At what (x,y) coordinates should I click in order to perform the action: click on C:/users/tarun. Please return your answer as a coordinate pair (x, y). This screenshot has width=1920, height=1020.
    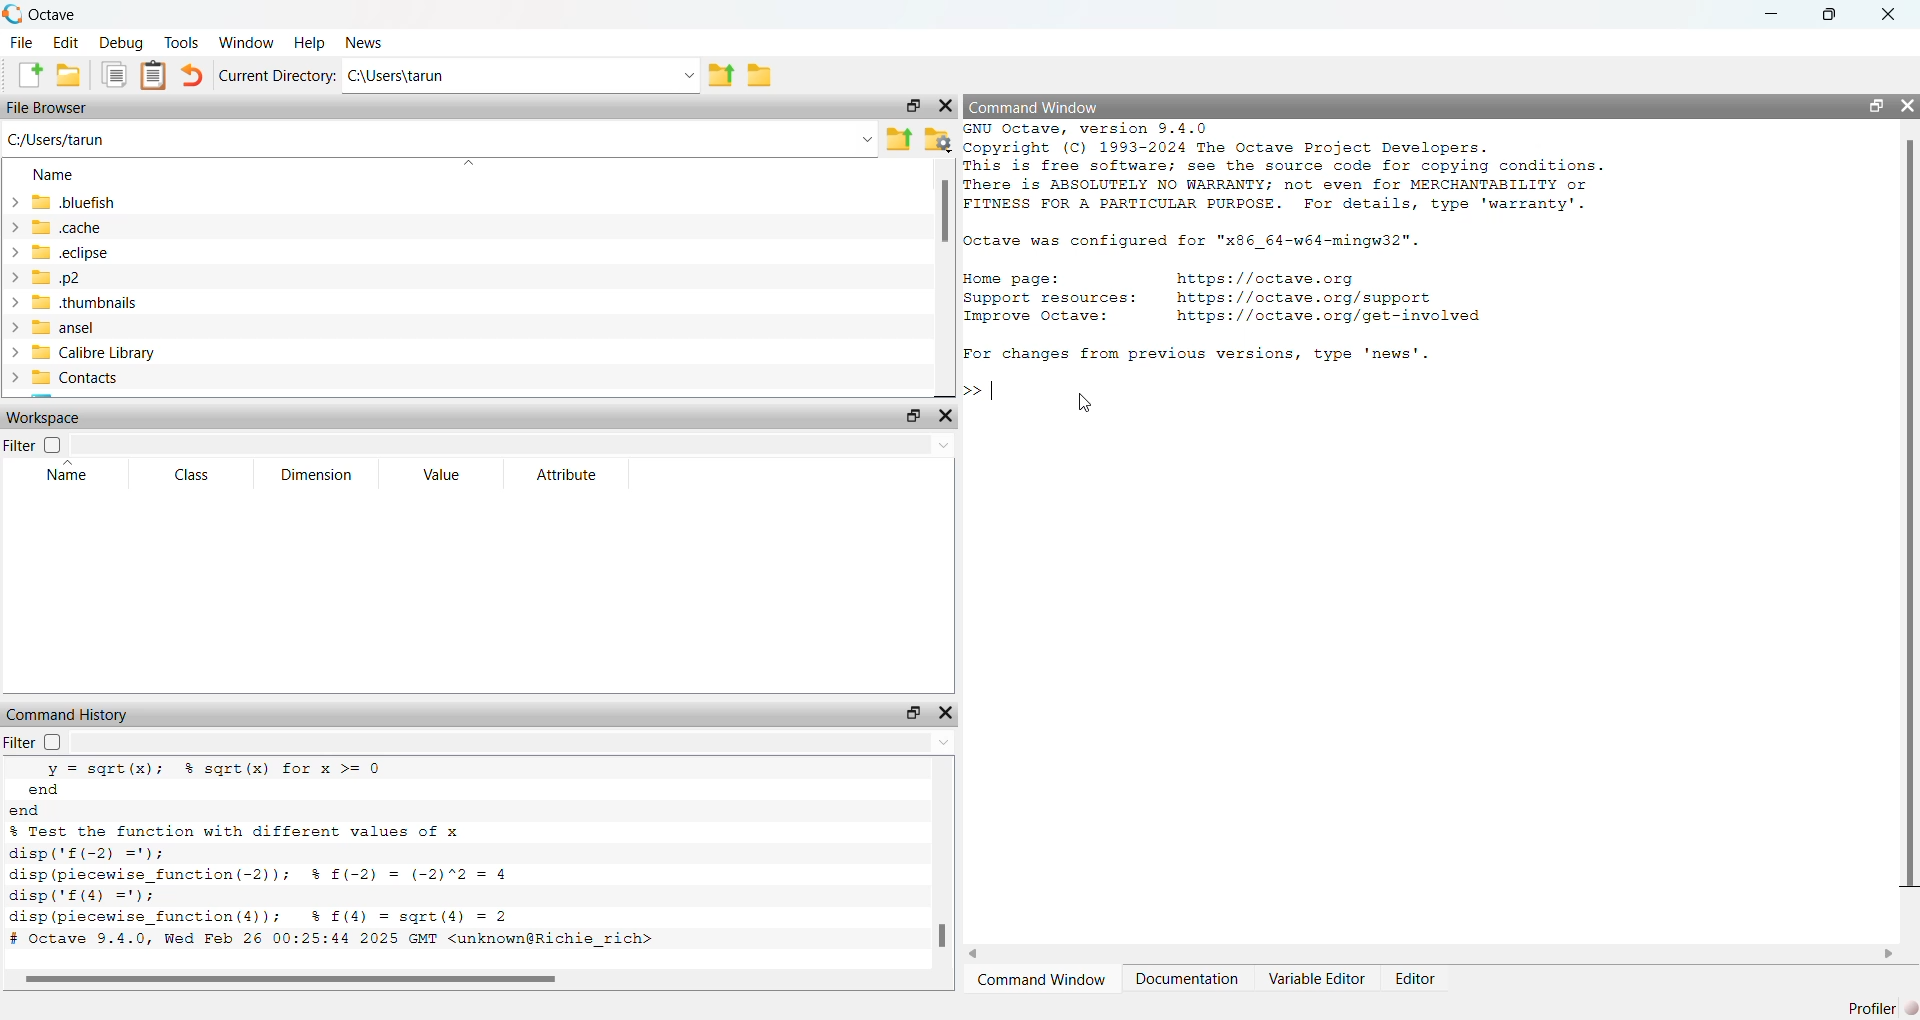
    Looking at the image, I should click on (521, 76).